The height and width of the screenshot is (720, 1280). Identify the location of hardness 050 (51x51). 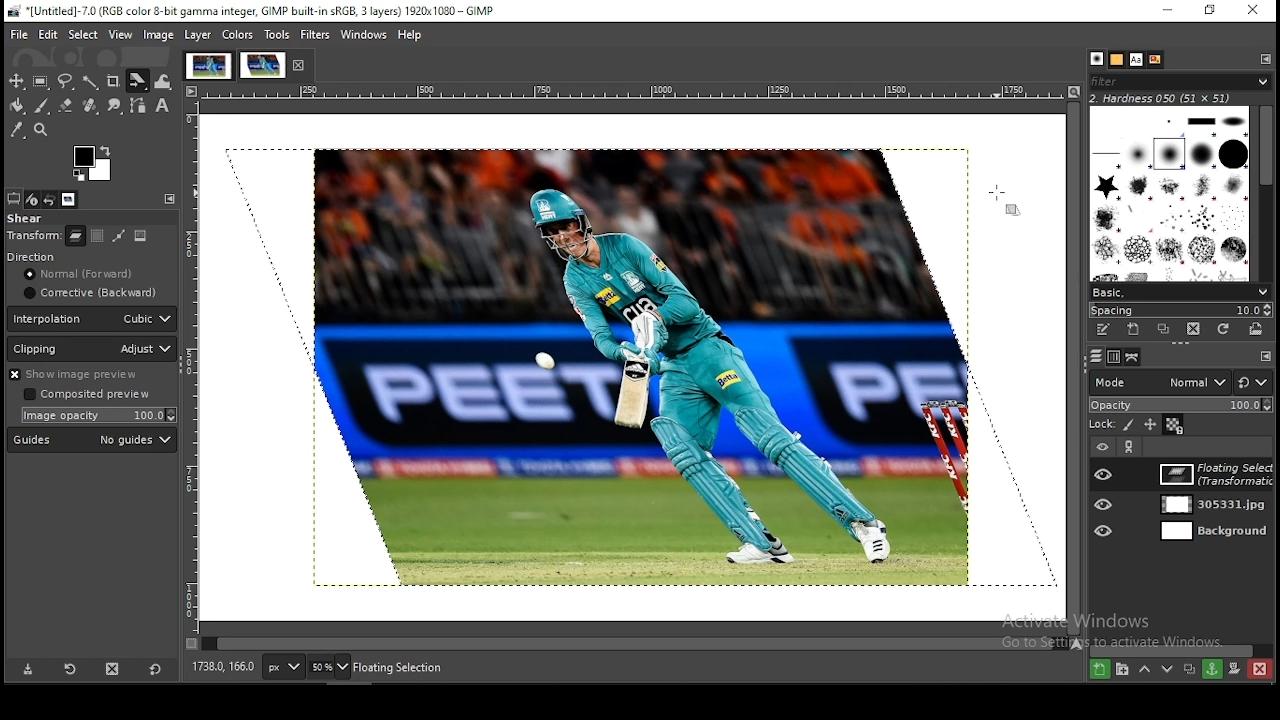
(1174, 99).